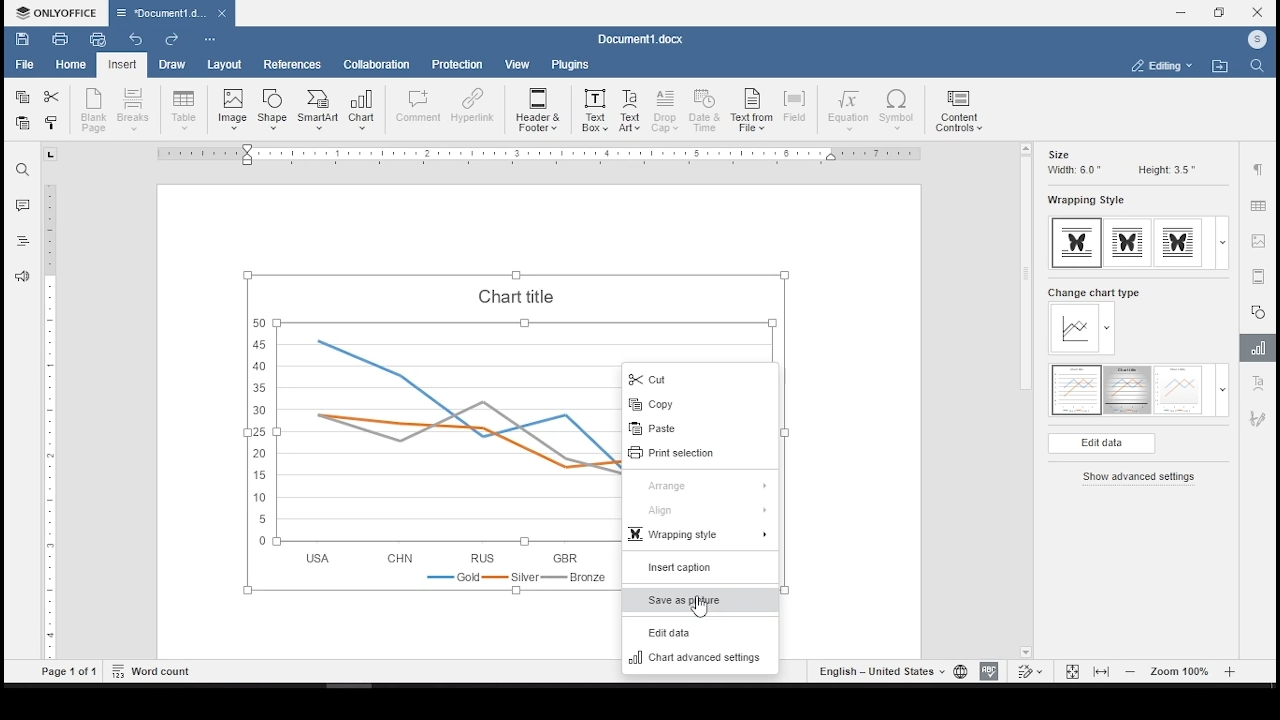 The image size is (1280, 720). Describe the element at coordinates (22, 168) in the screenshot. I see `find` at that location.